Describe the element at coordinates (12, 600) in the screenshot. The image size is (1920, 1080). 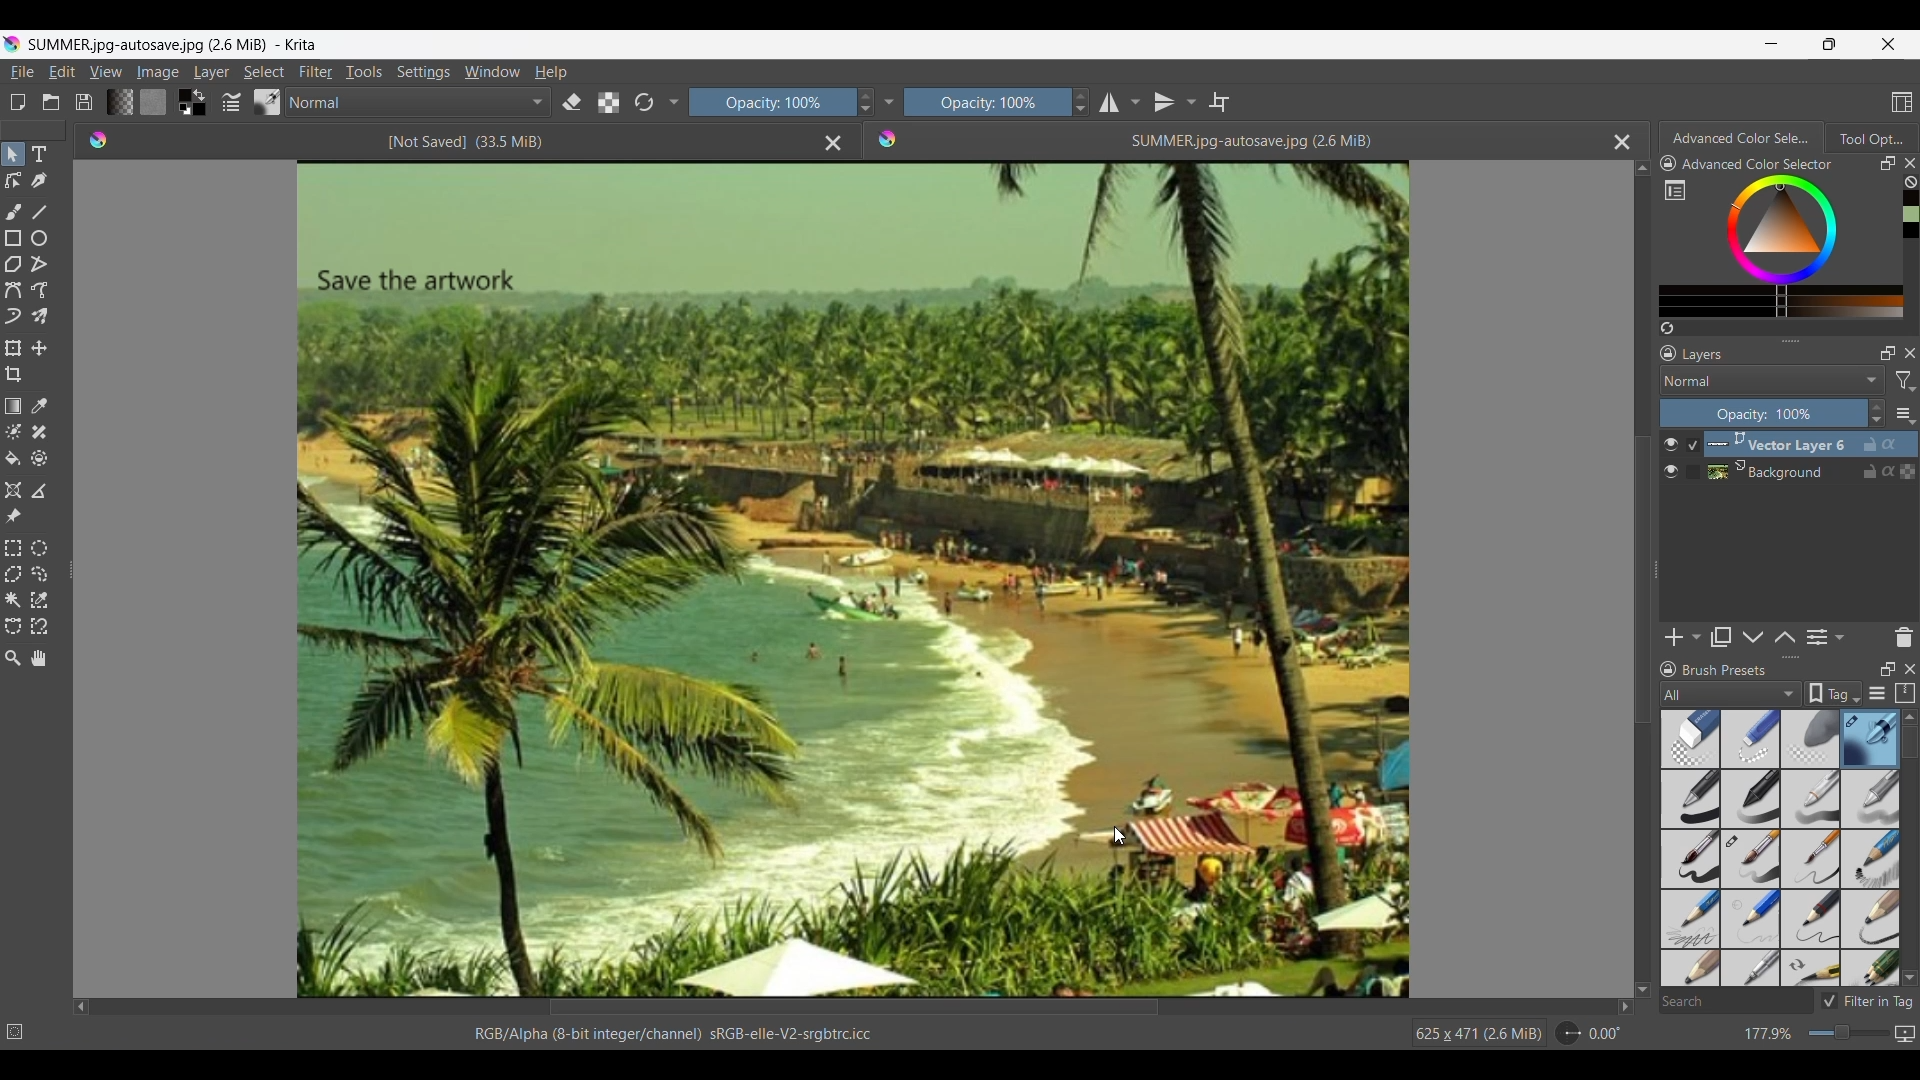
I see `Contiguous selection tool ` at that location.